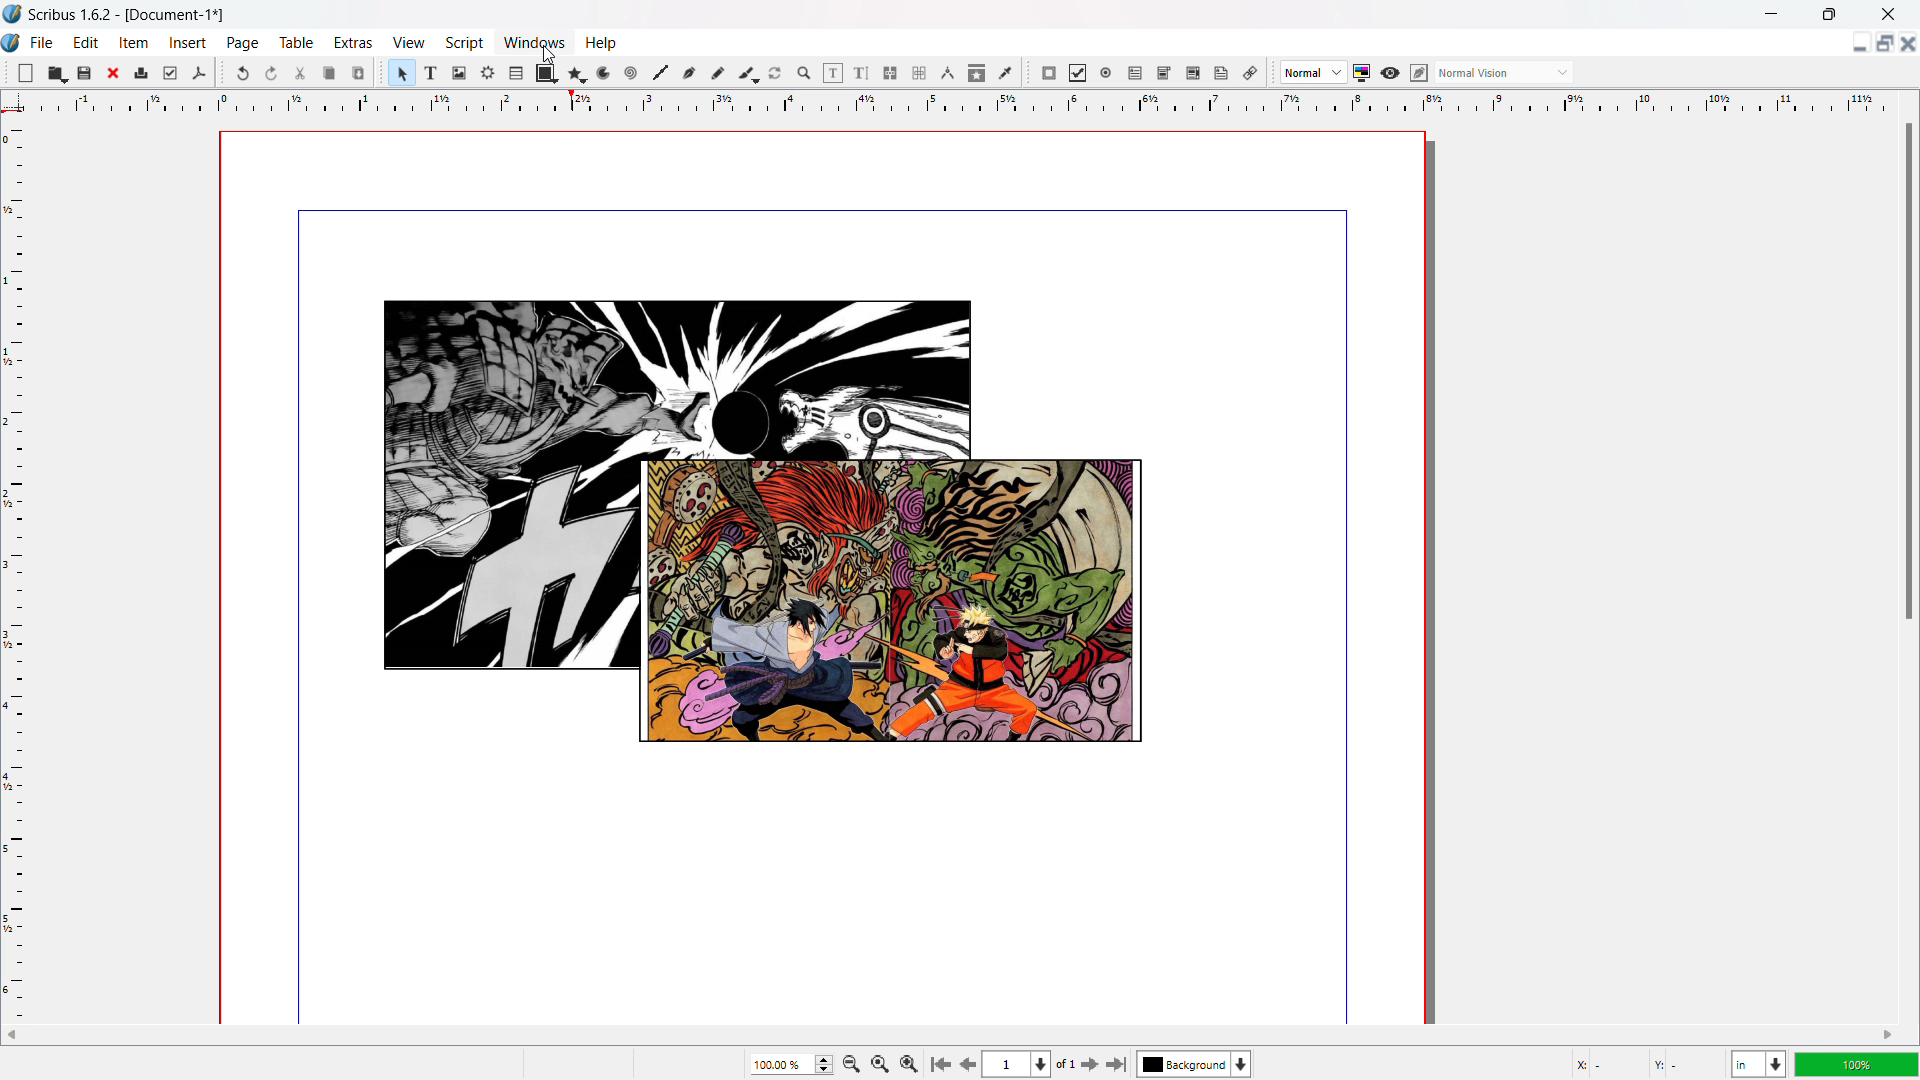  Describe the element at coordinates (222, 71) in the screenshot. I see `move toolbox` at that location.